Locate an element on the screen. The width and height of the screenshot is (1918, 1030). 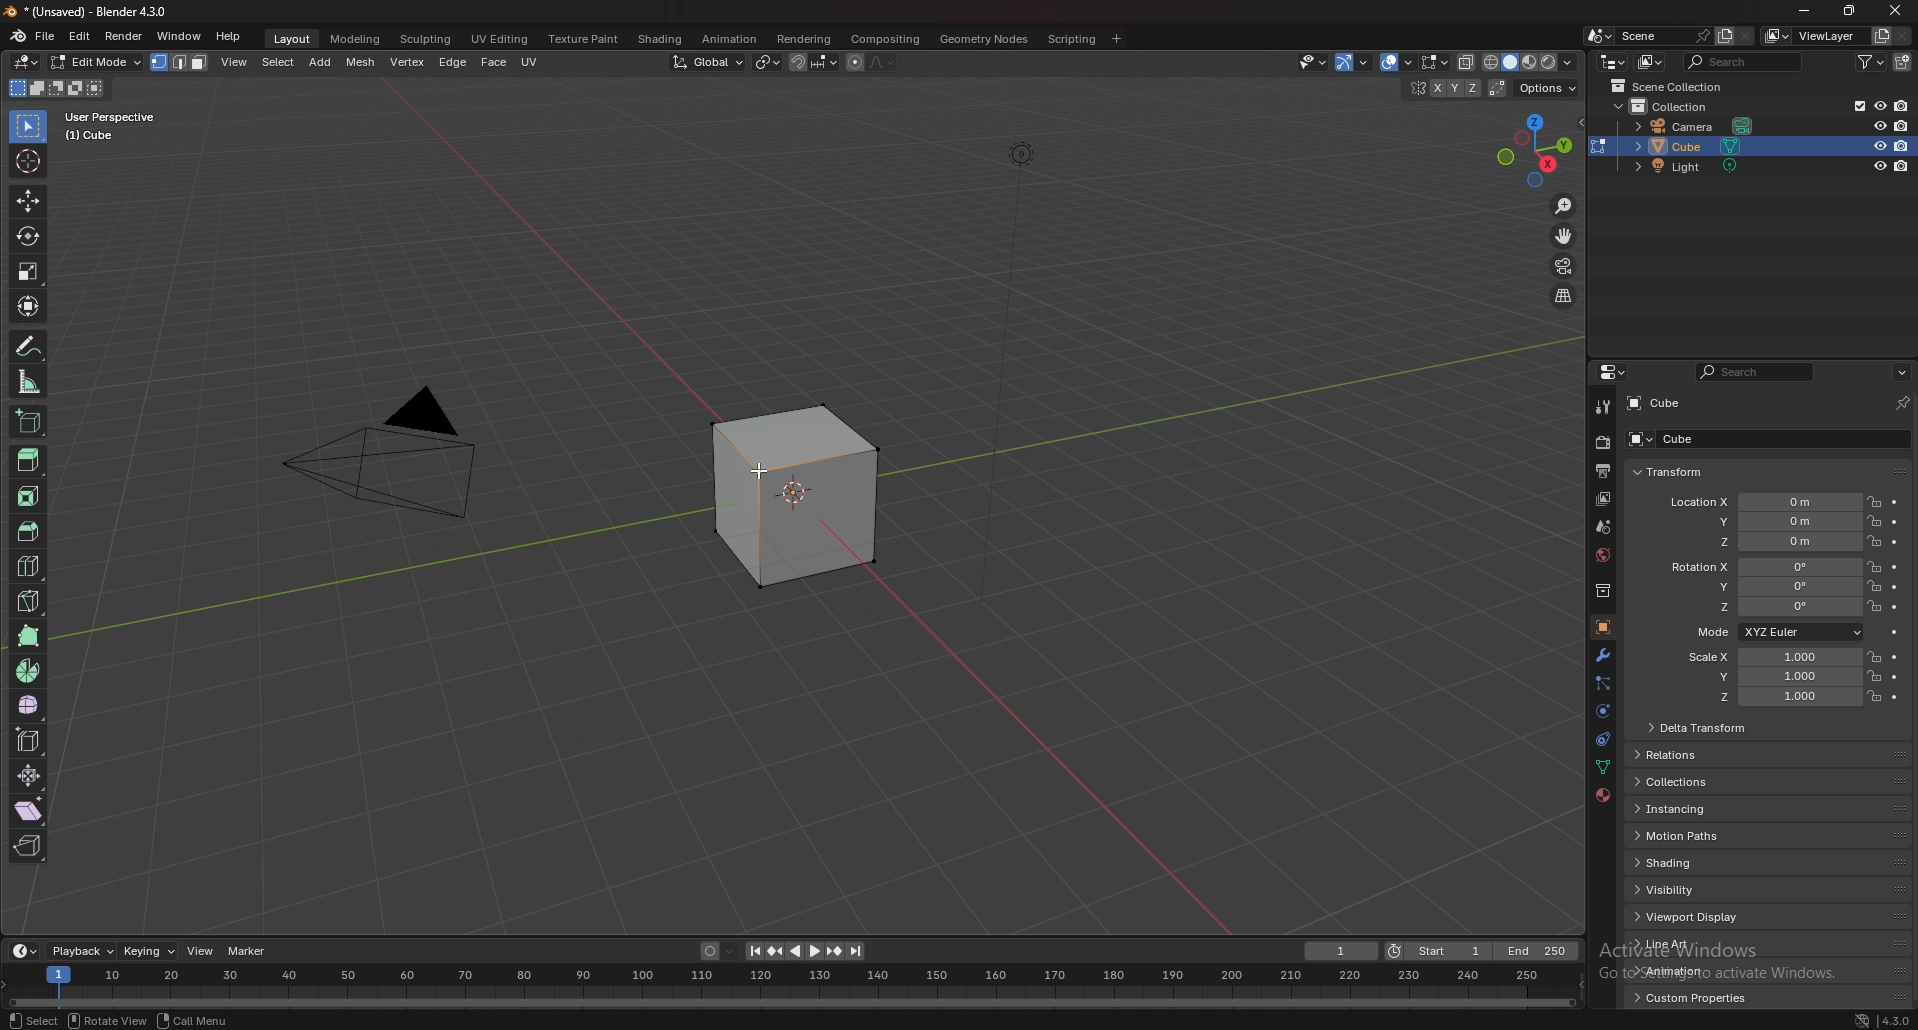
scene is located at coordinates (1604, 527).